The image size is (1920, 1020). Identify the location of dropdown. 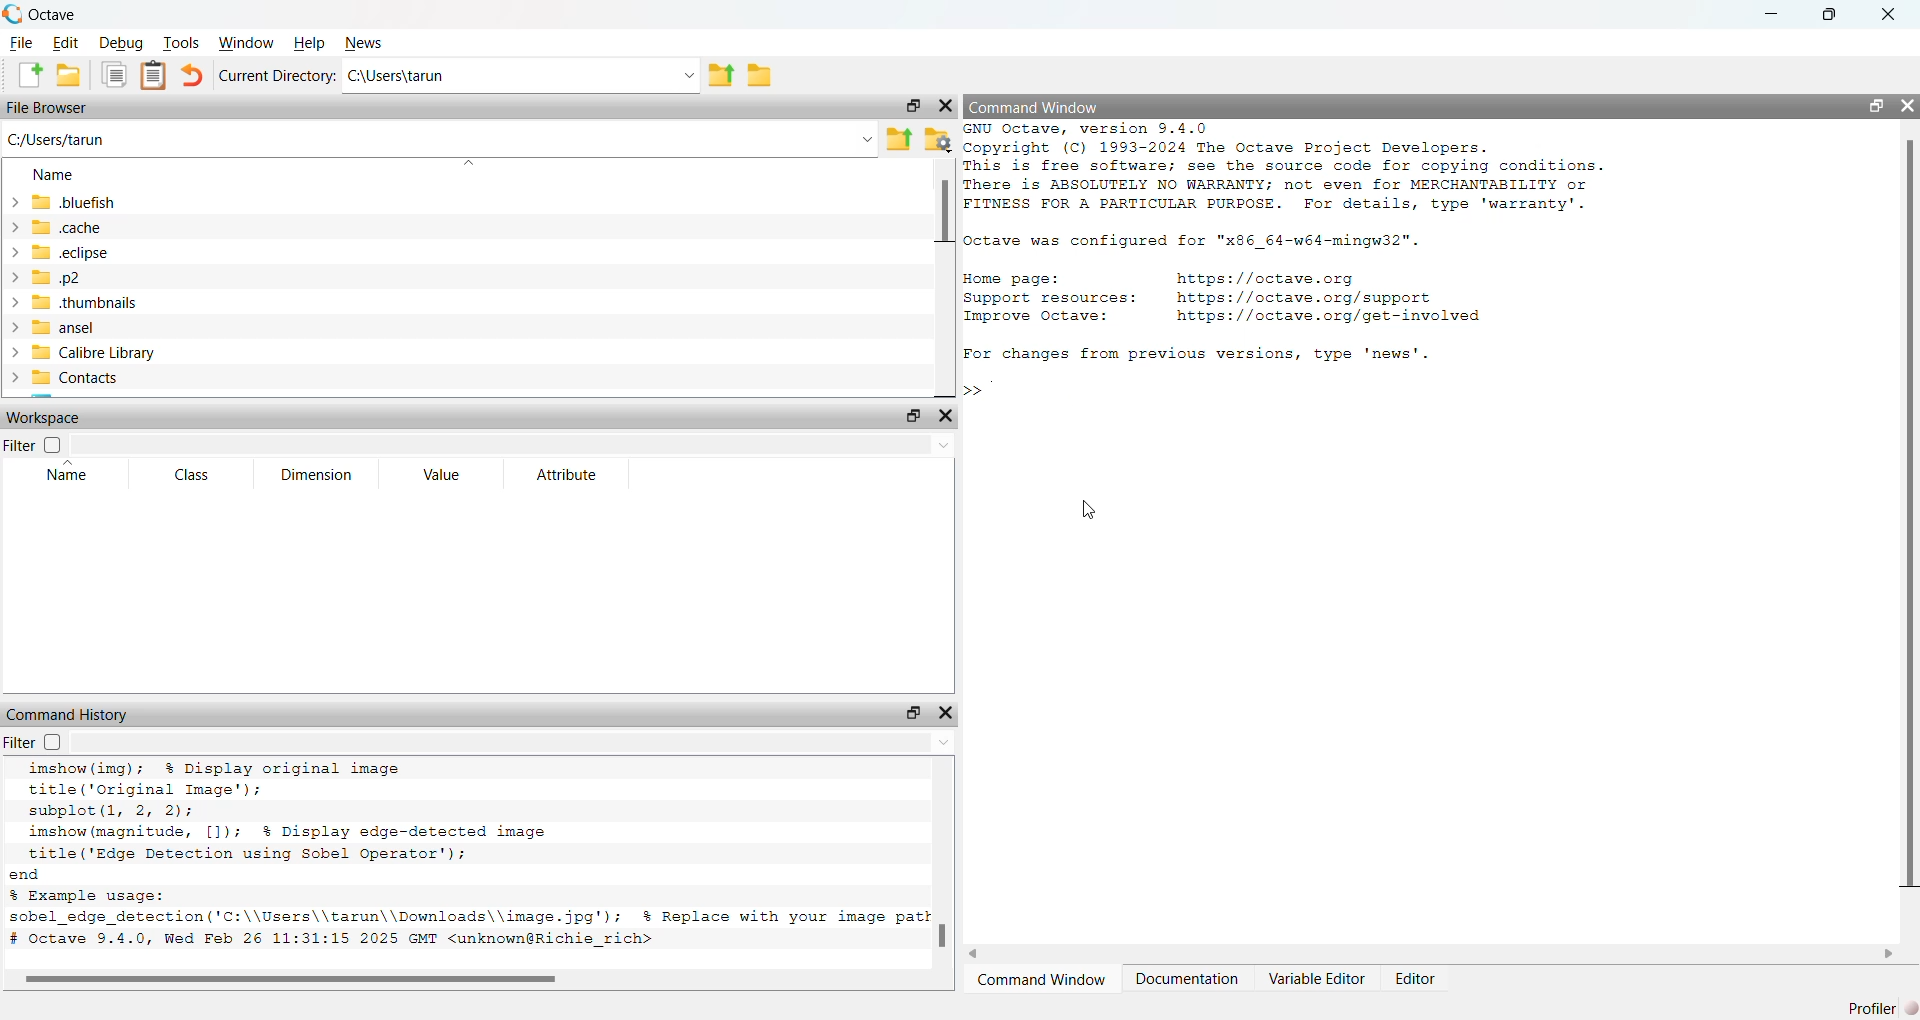
(514, 742).